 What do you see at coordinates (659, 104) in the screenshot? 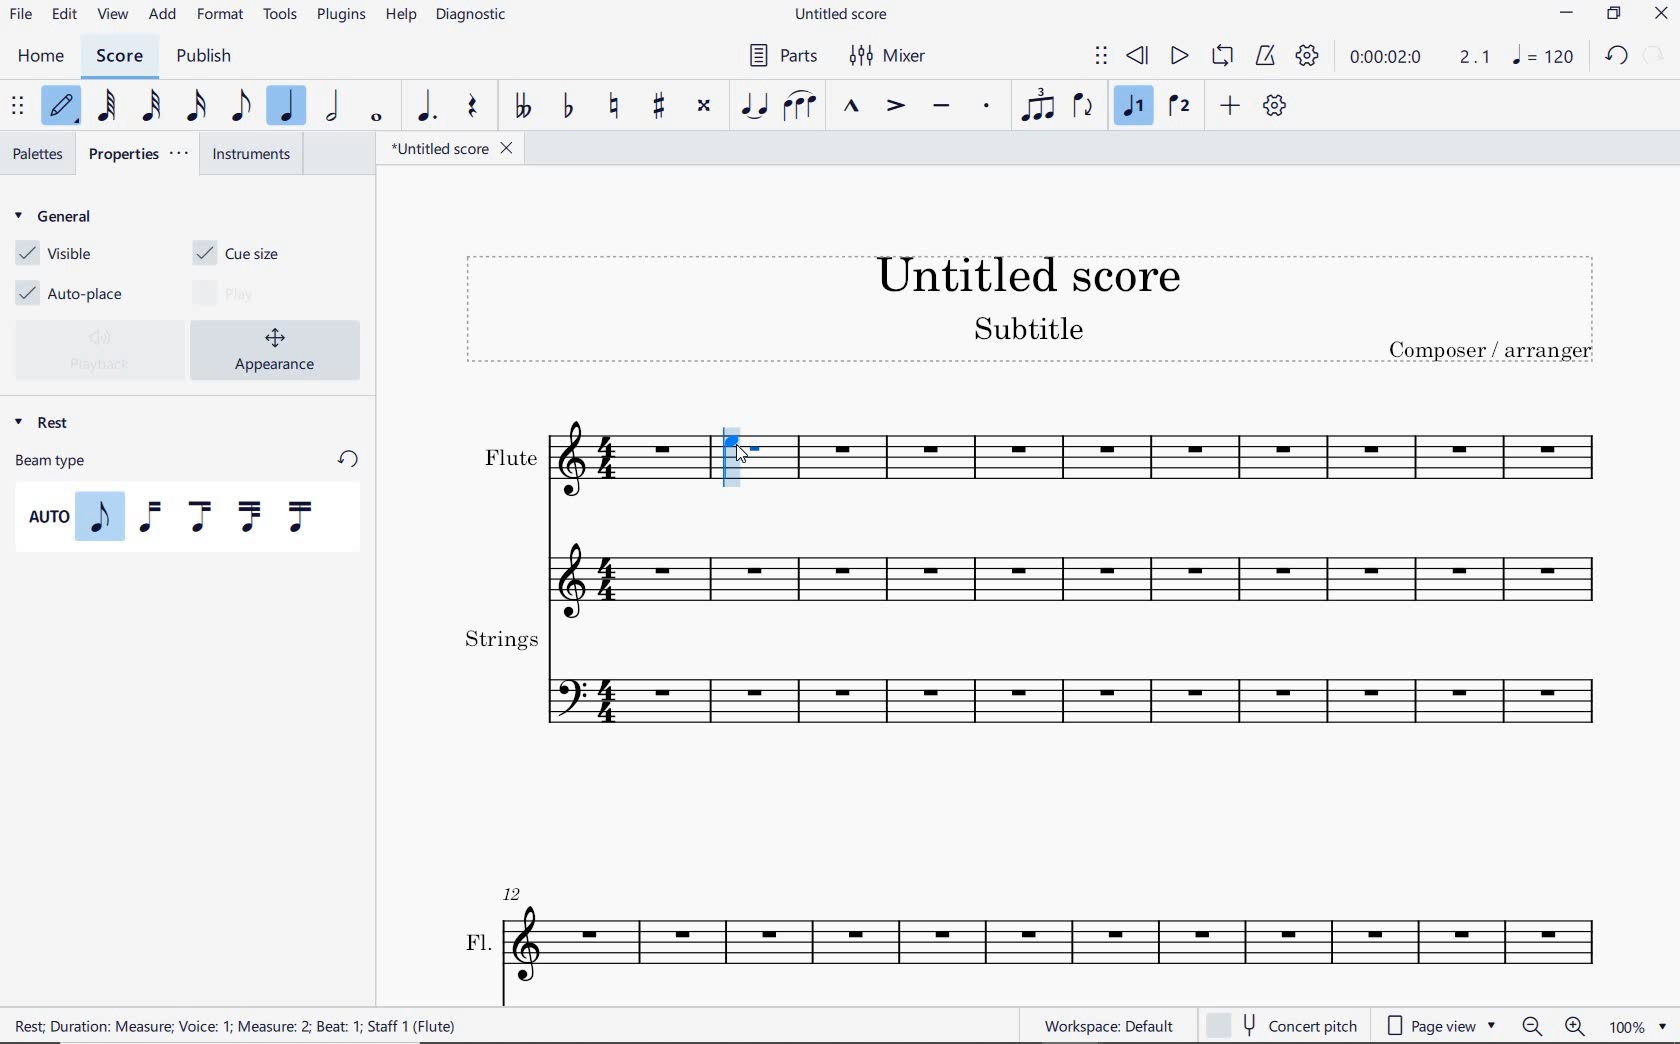
I see `TOGGLE SHARP` at bounding box center [659, 104].